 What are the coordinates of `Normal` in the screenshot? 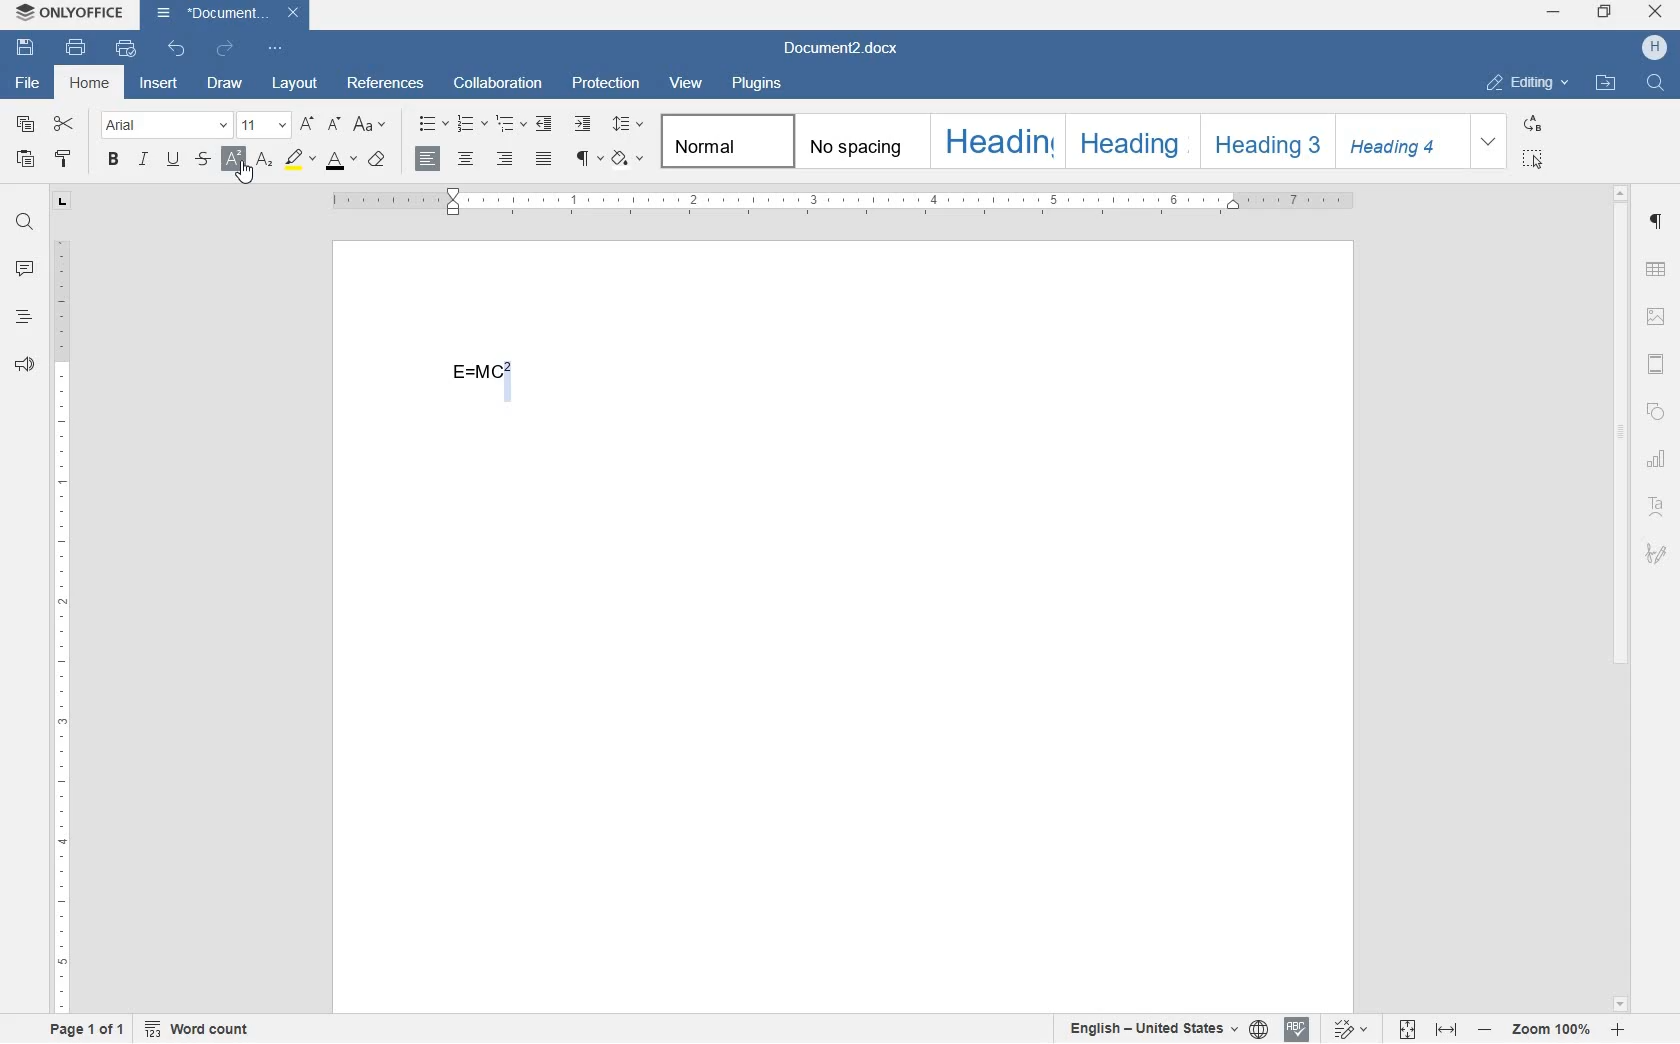 It's located at (724, 139).